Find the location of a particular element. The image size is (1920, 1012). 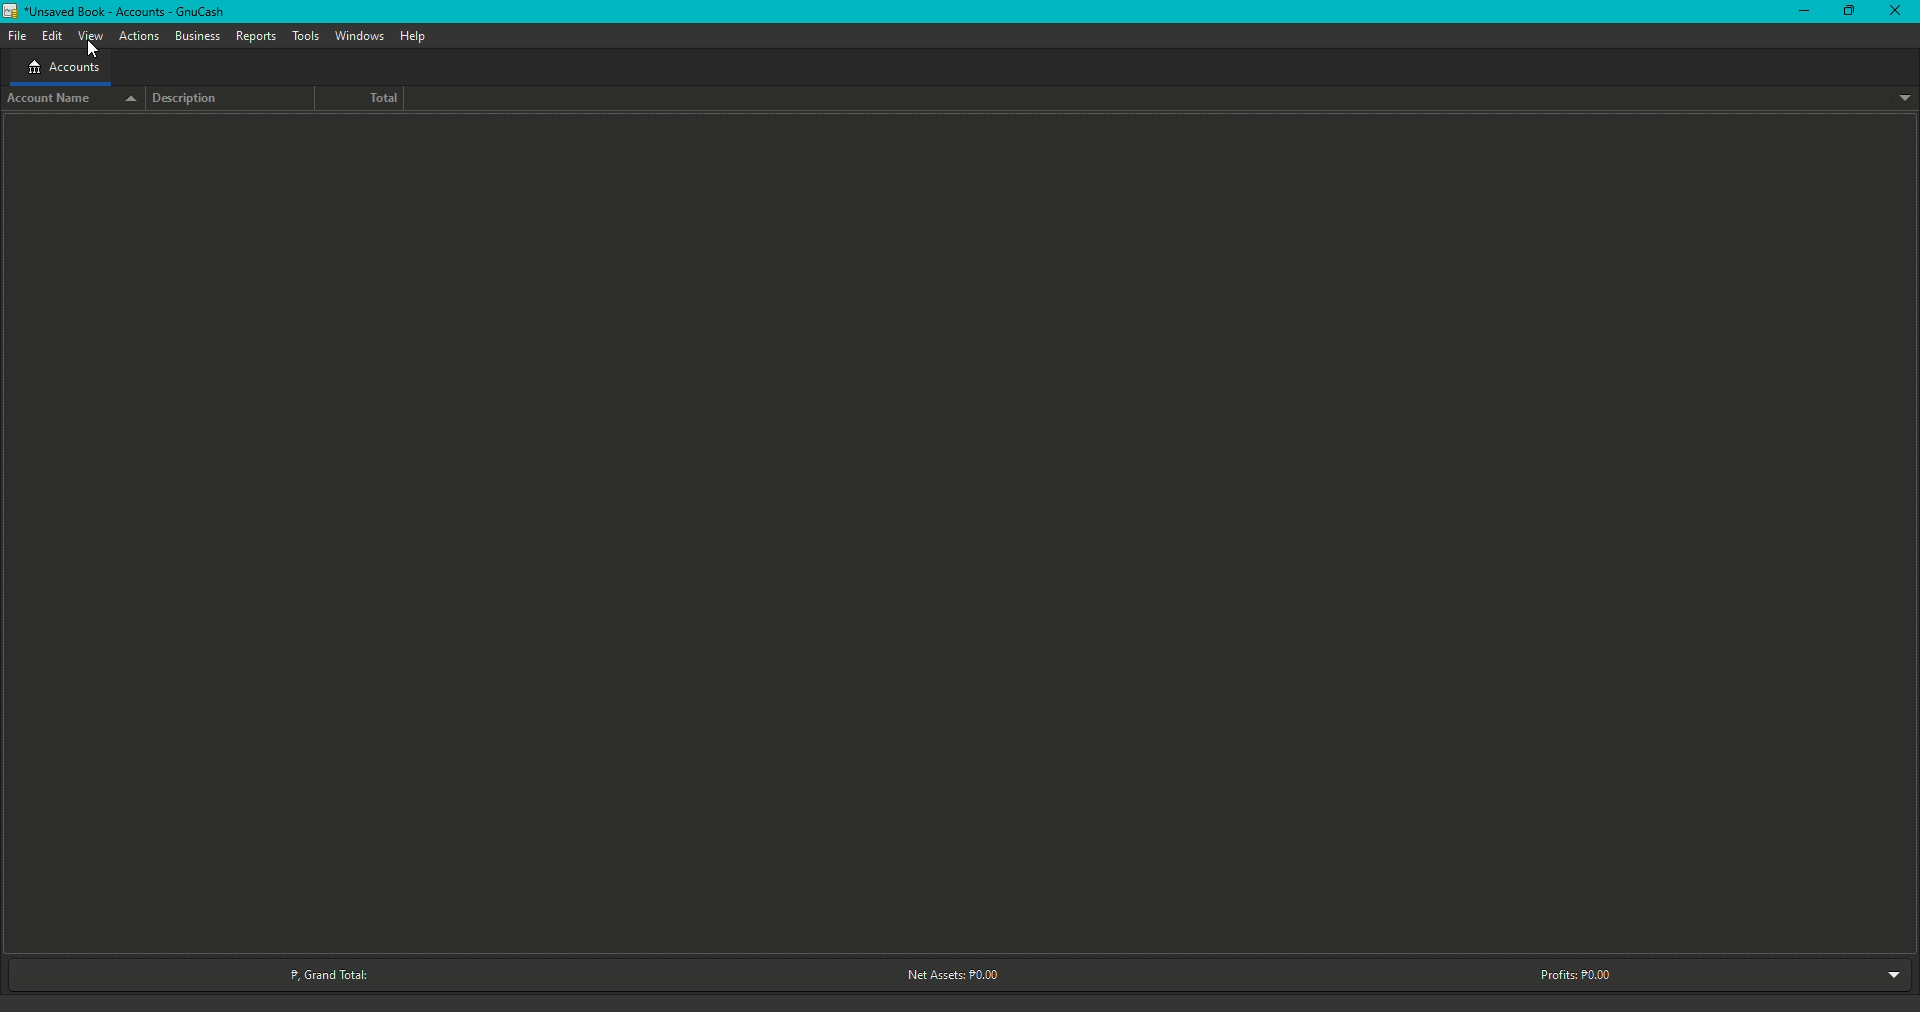

Restore is located at coordinates (1846, 10).